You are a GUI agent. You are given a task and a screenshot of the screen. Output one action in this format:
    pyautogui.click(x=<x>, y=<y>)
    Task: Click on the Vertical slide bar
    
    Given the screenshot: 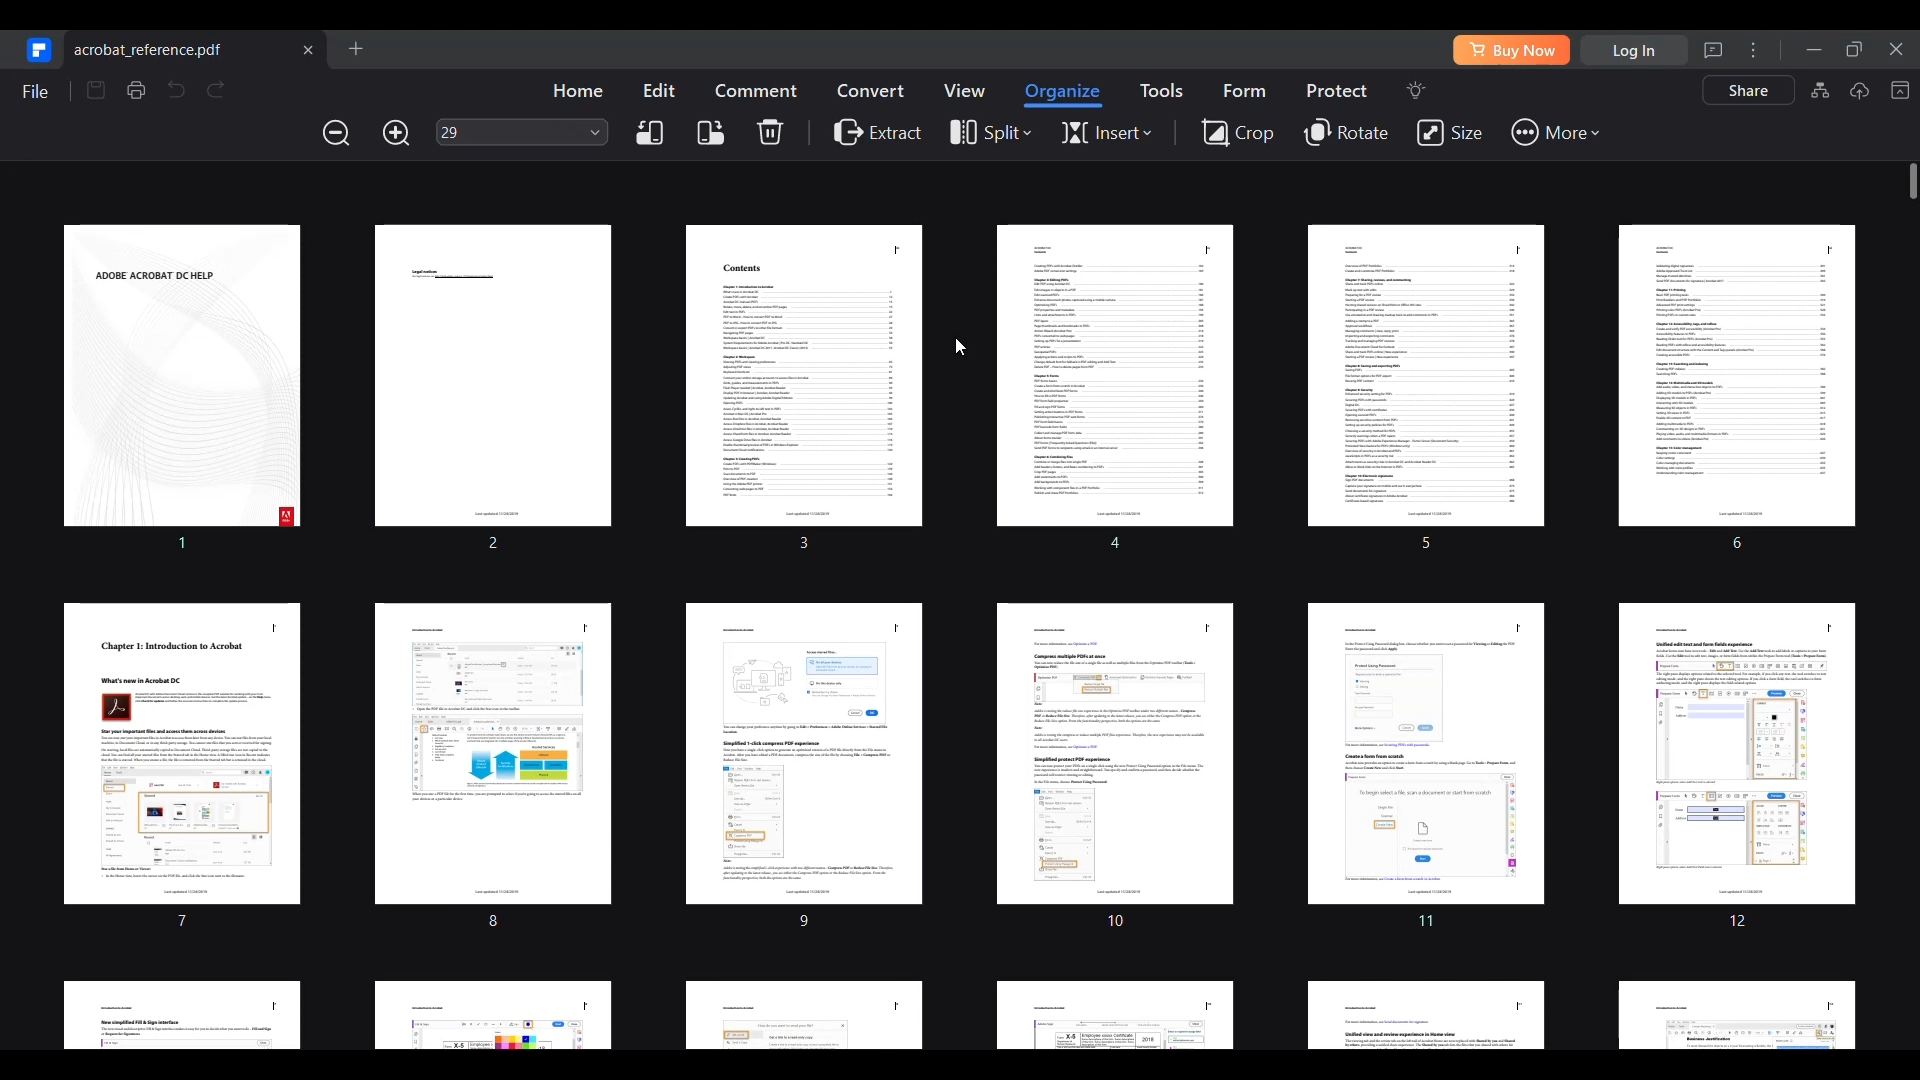 What is the action you would take?
    pyautogui.click(x=1921, y=179)
    